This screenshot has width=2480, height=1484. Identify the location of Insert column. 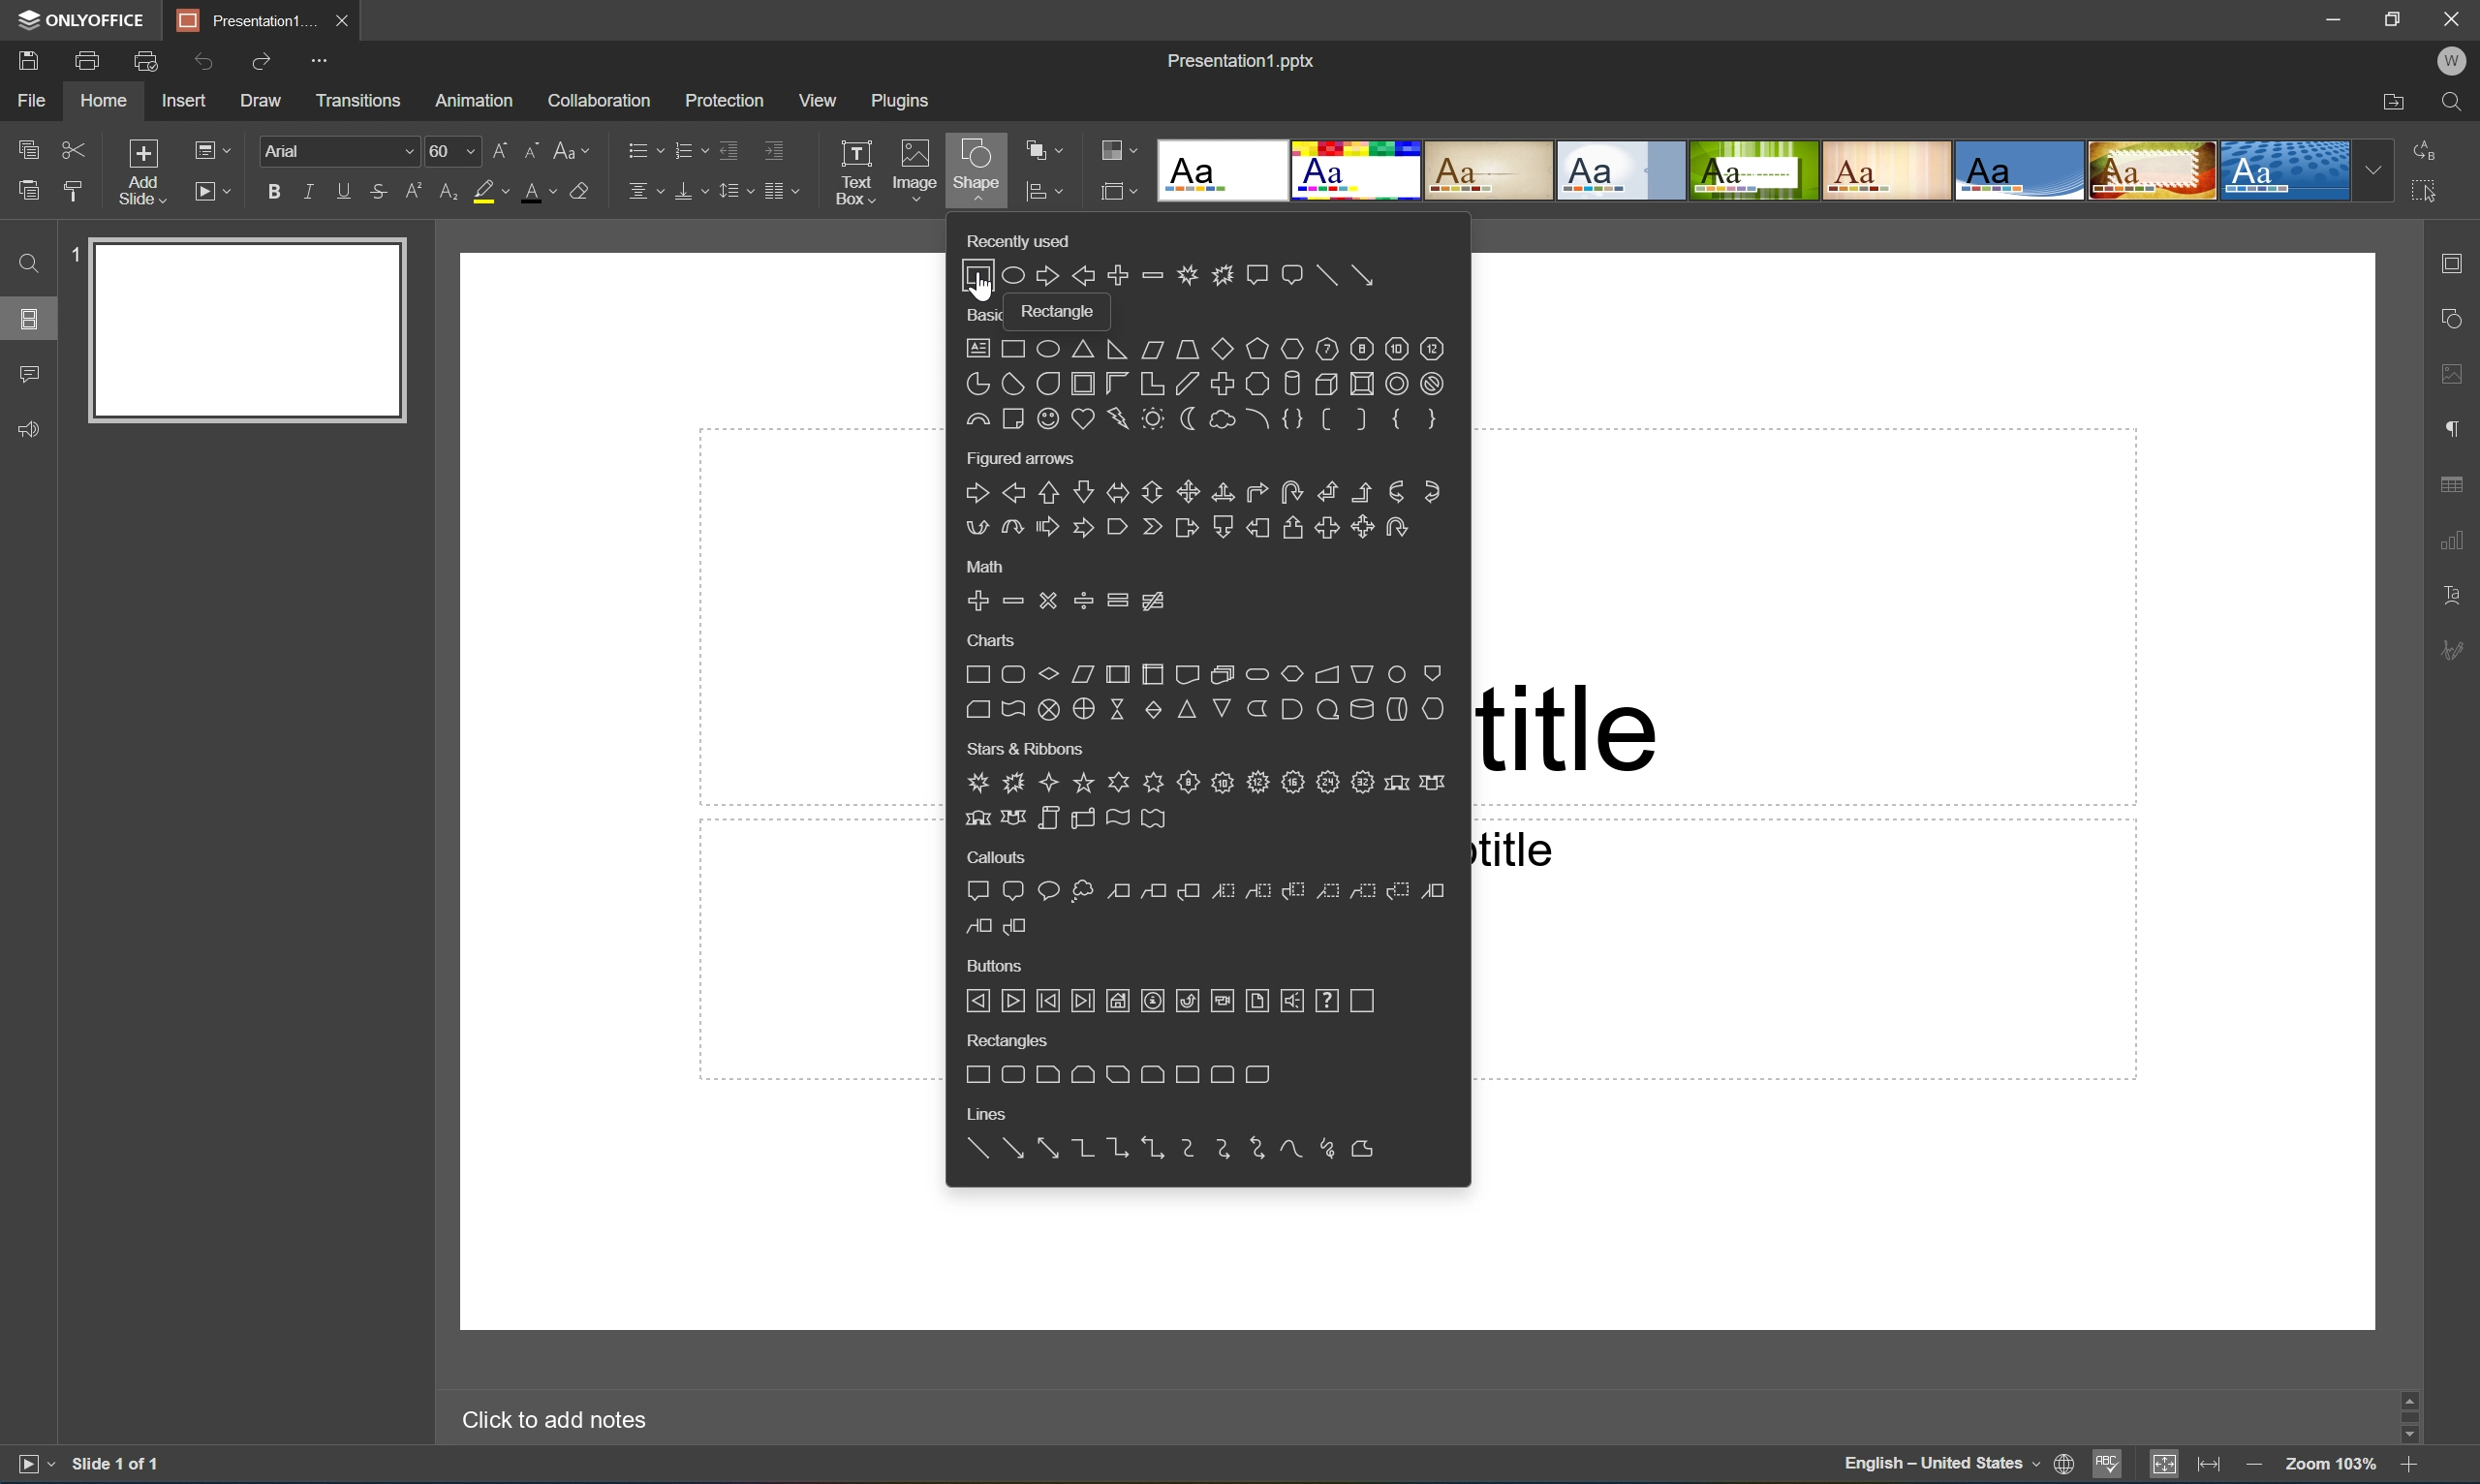
(788, 190).